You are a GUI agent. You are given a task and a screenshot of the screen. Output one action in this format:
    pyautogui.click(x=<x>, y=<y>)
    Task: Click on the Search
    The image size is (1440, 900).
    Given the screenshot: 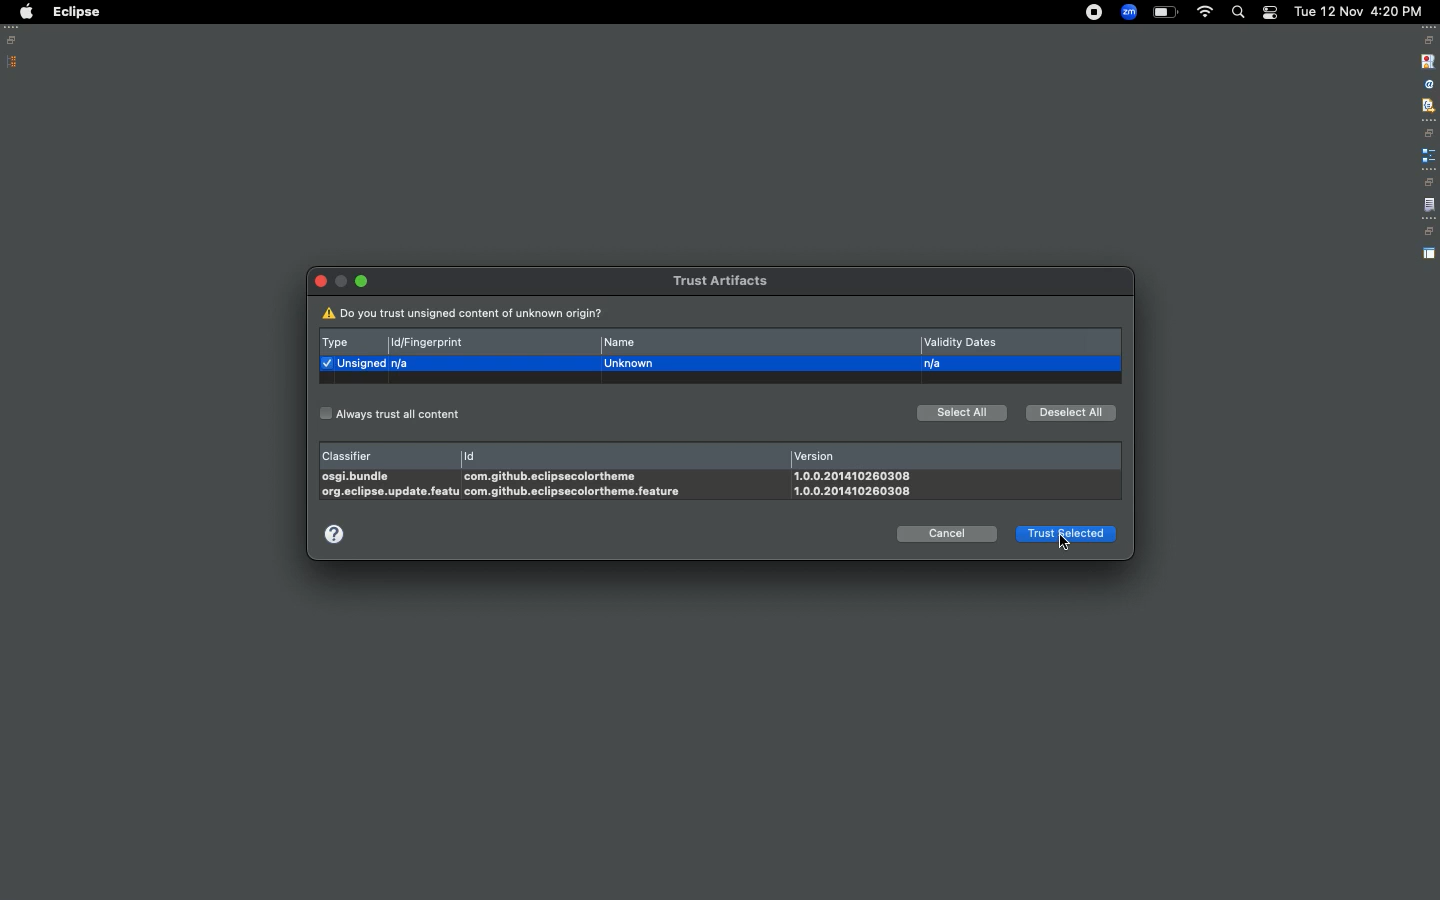 What is the action you would take?
    pyautogui.click(x=1237, y=12)
    